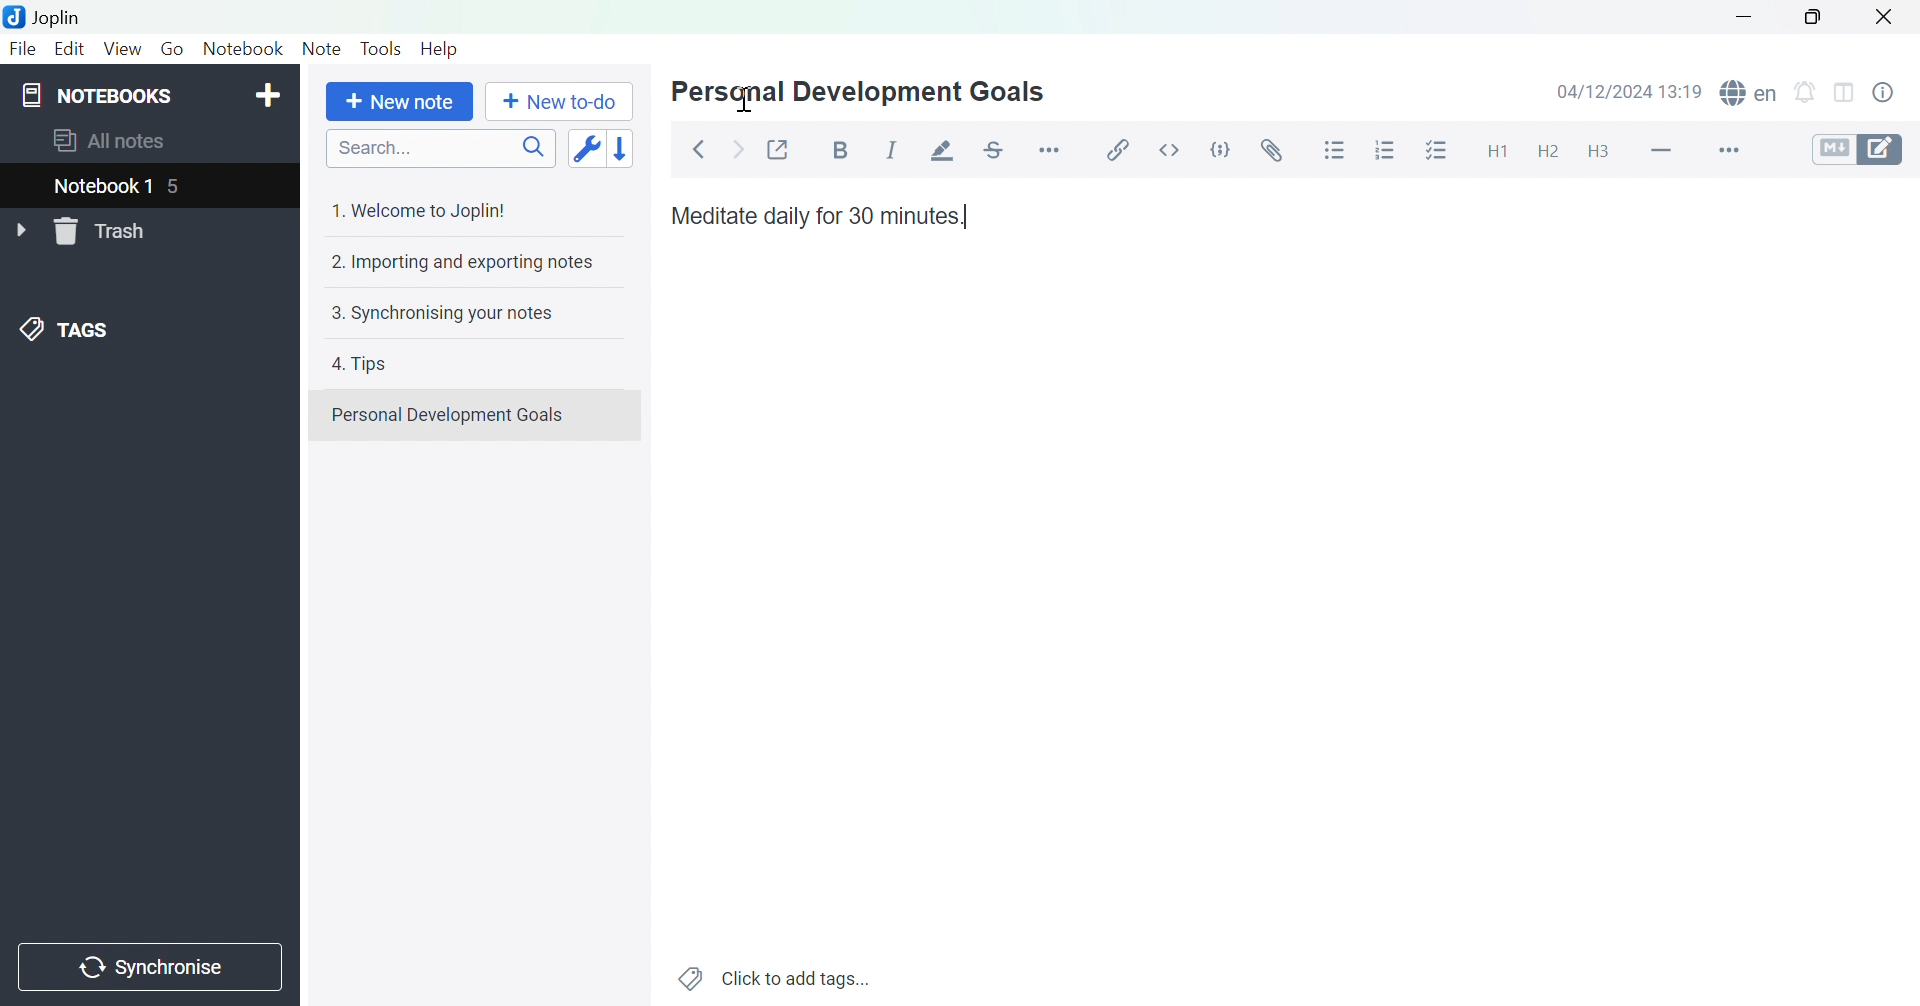 This screenshot has height=1006, width=1920. Describe the element at coordinates (622, 147) in the screenshot. I see `Reverse sort order` at that location.